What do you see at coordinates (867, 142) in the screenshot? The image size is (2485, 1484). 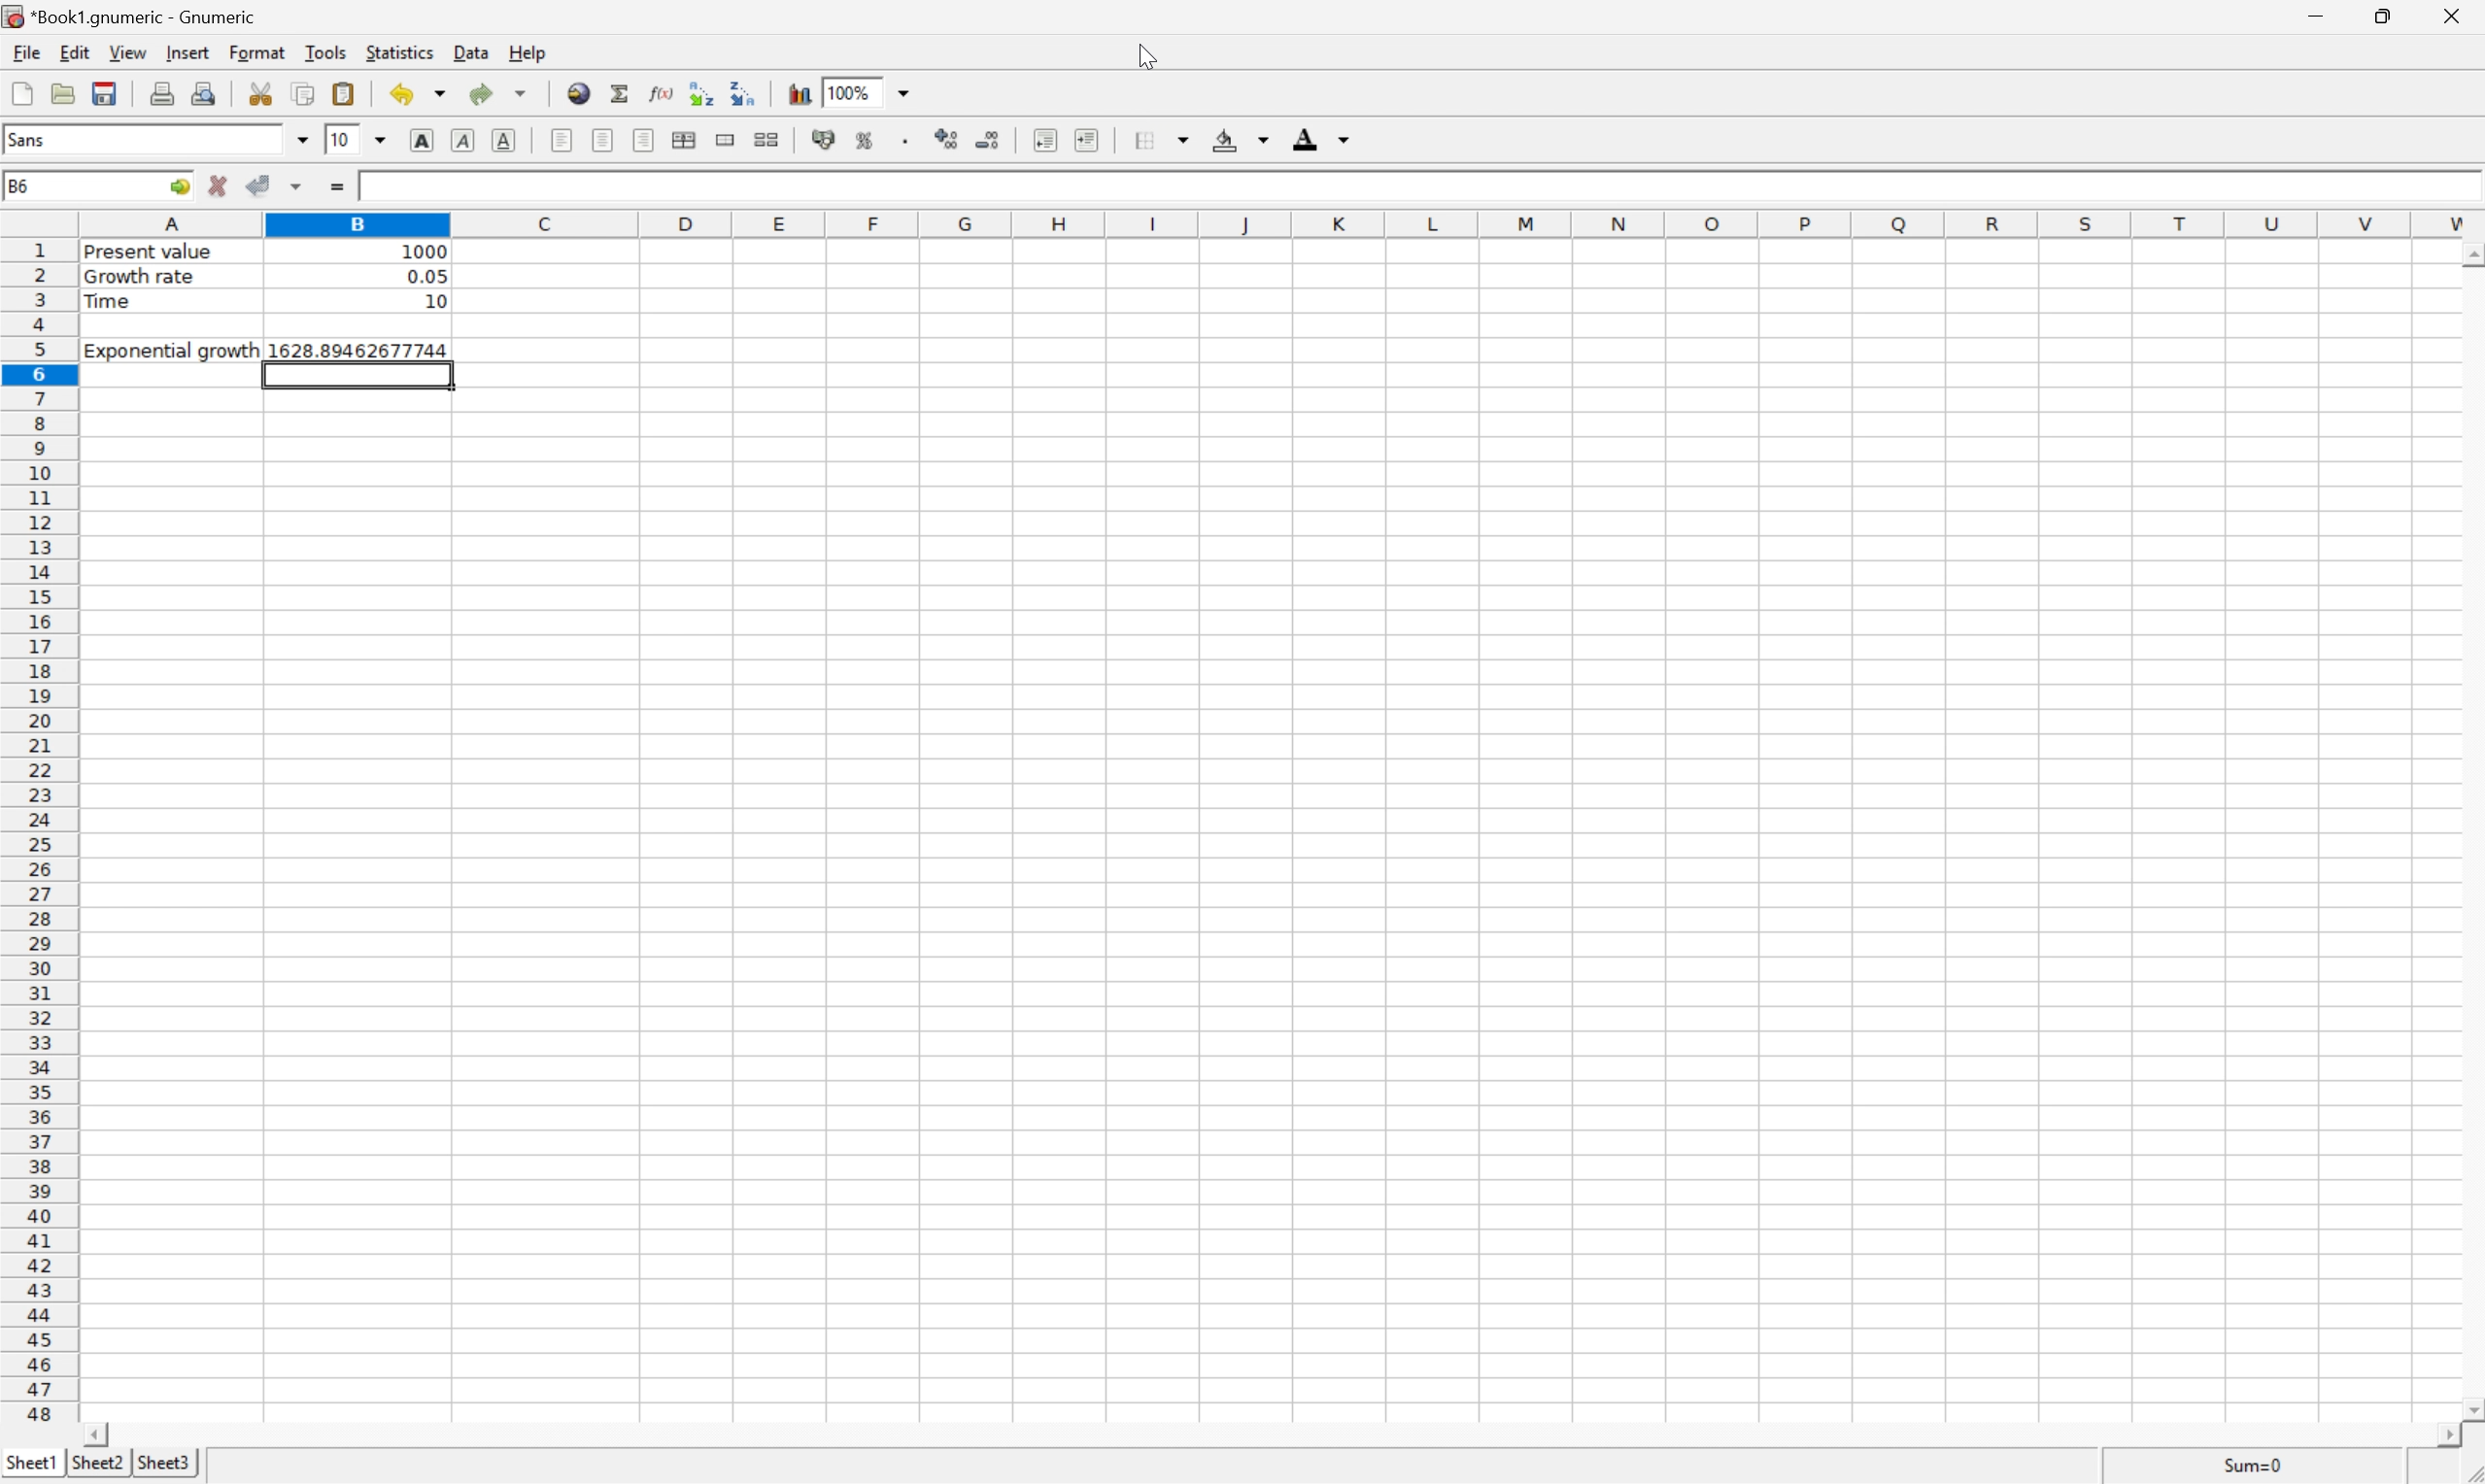 I see `Format the selection as percentage` at bounding box center [867, 142].